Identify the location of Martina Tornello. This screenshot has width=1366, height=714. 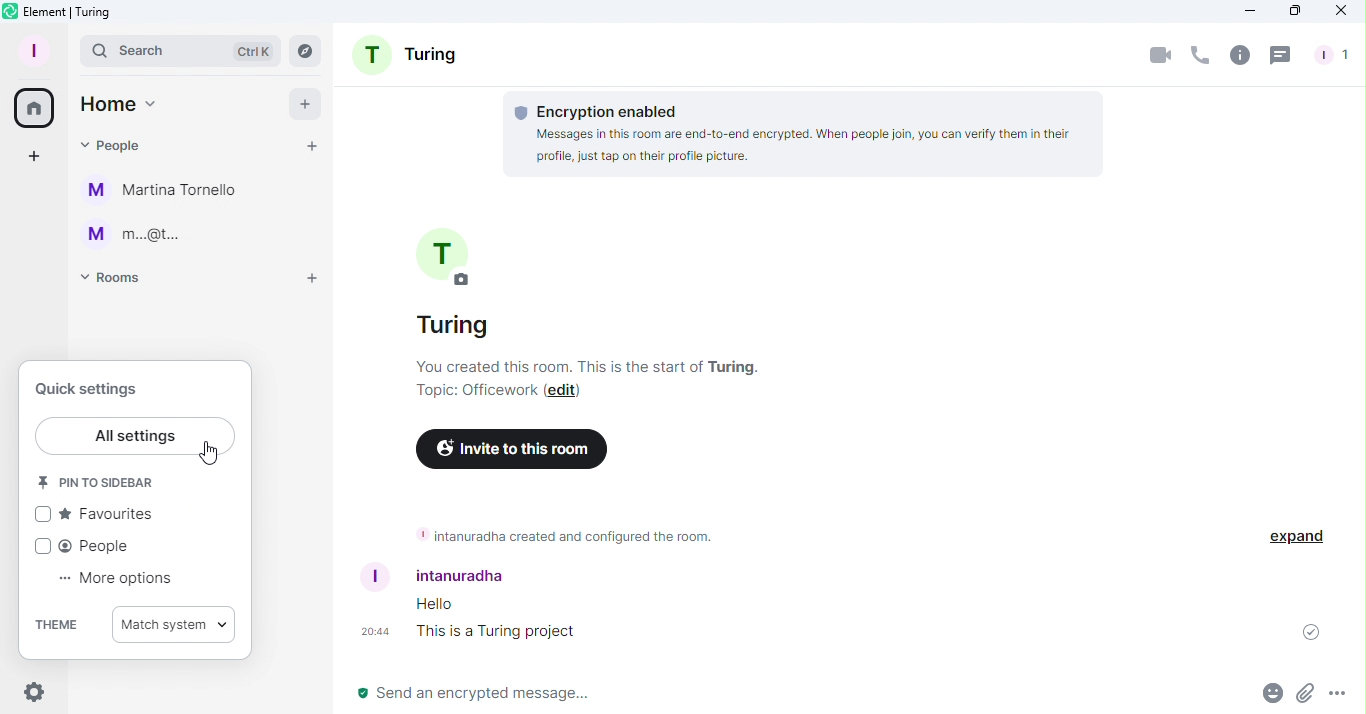
(169, 194).